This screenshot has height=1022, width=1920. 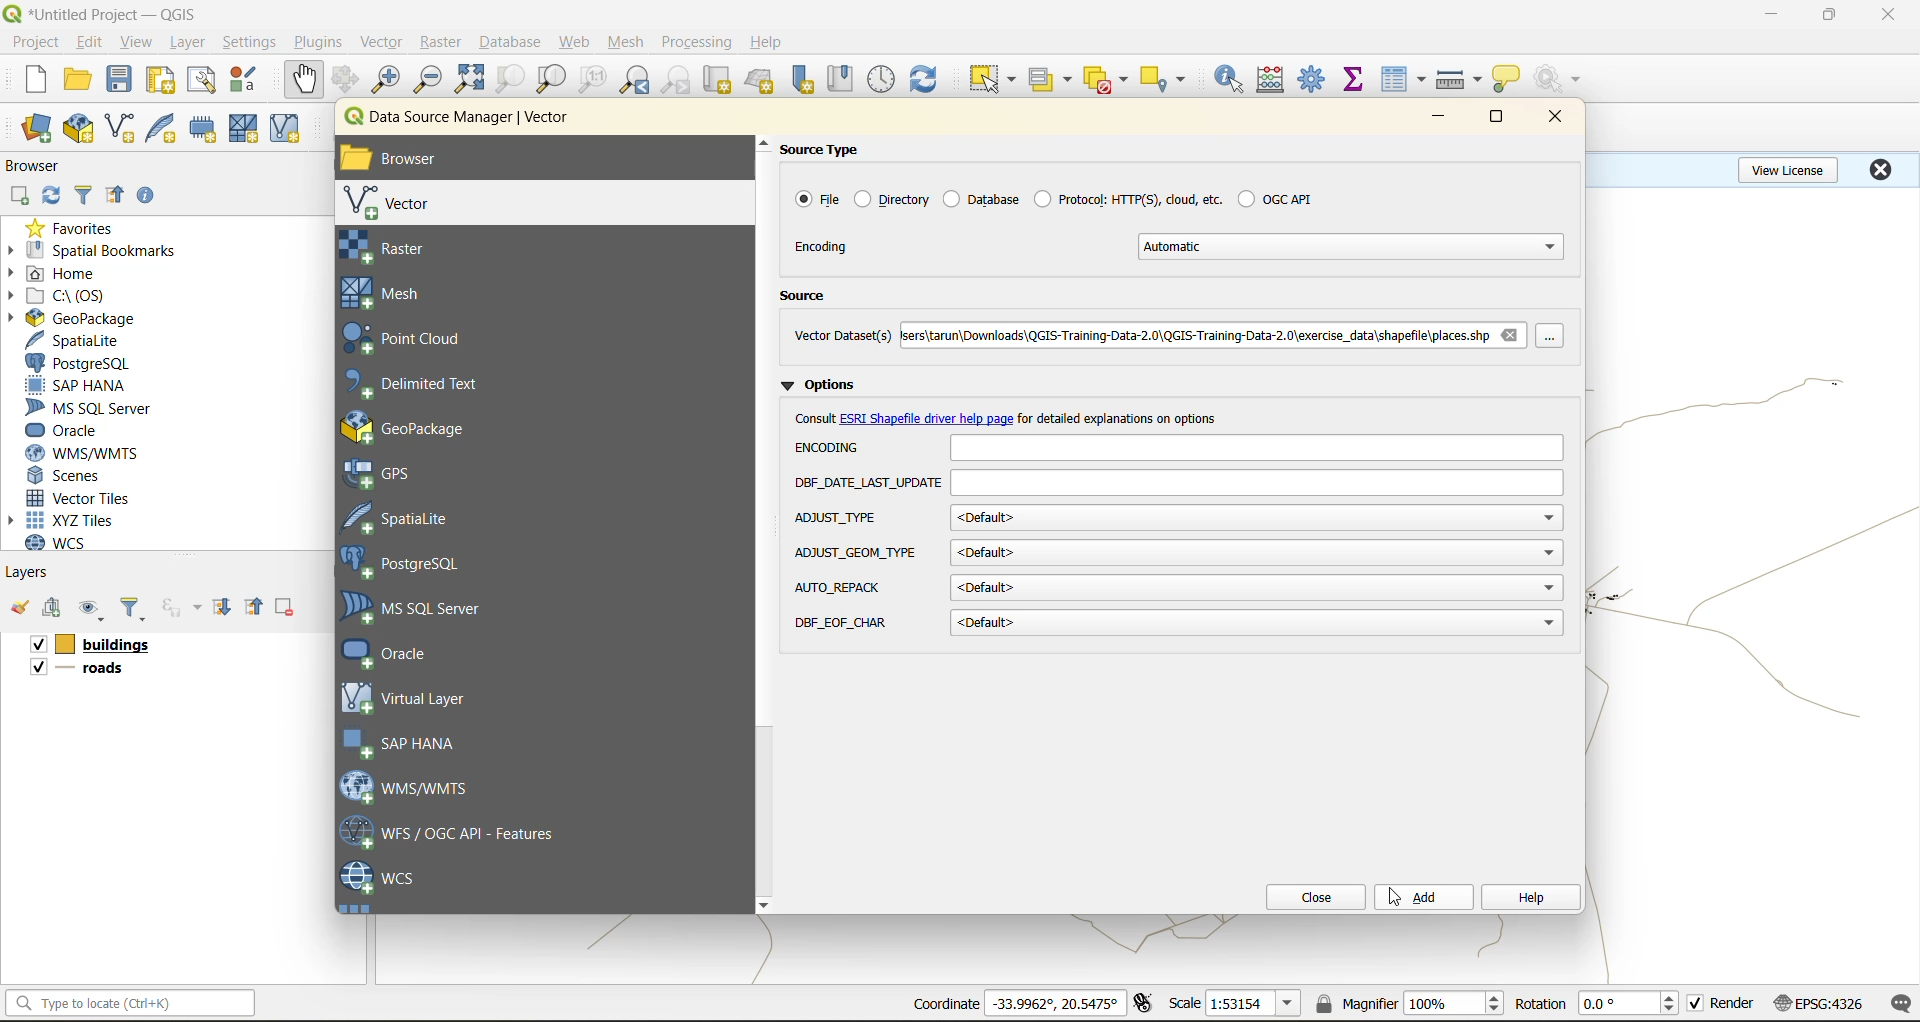 I want to click on tool box, so click(x=1314, y=77).